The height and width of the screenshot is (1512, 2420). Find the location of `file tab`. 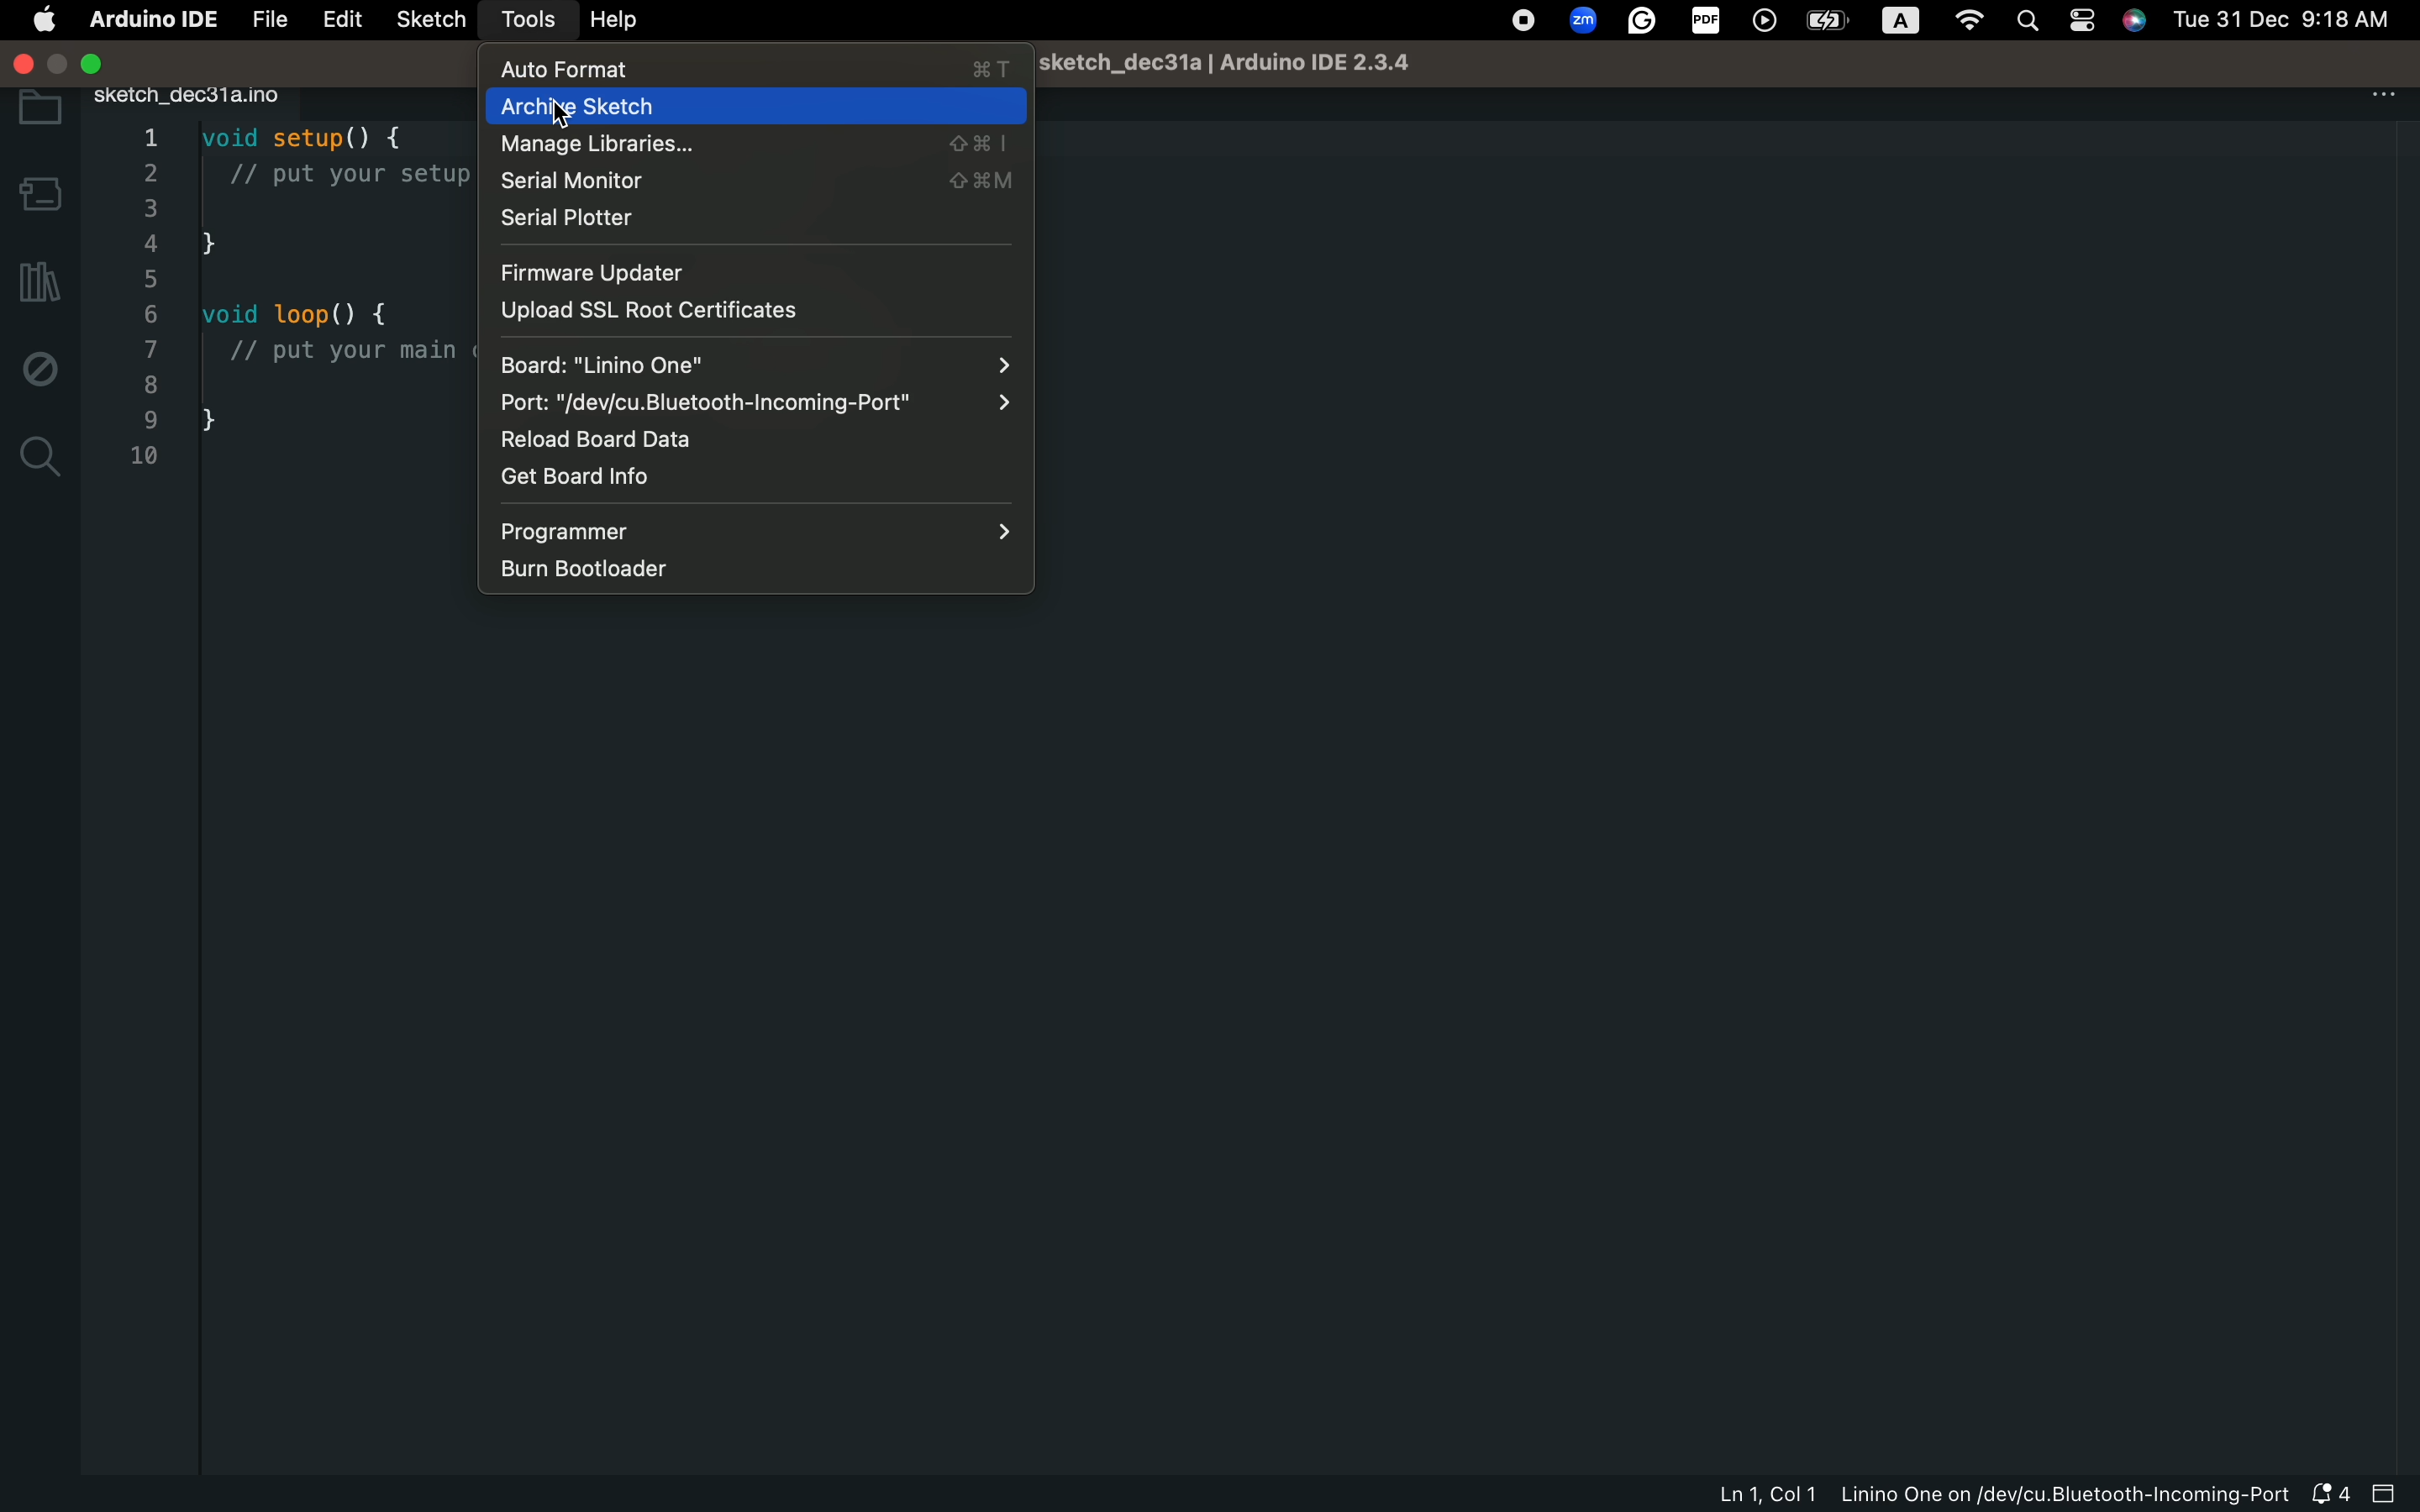

file tab is located at coordinates (200, 94).